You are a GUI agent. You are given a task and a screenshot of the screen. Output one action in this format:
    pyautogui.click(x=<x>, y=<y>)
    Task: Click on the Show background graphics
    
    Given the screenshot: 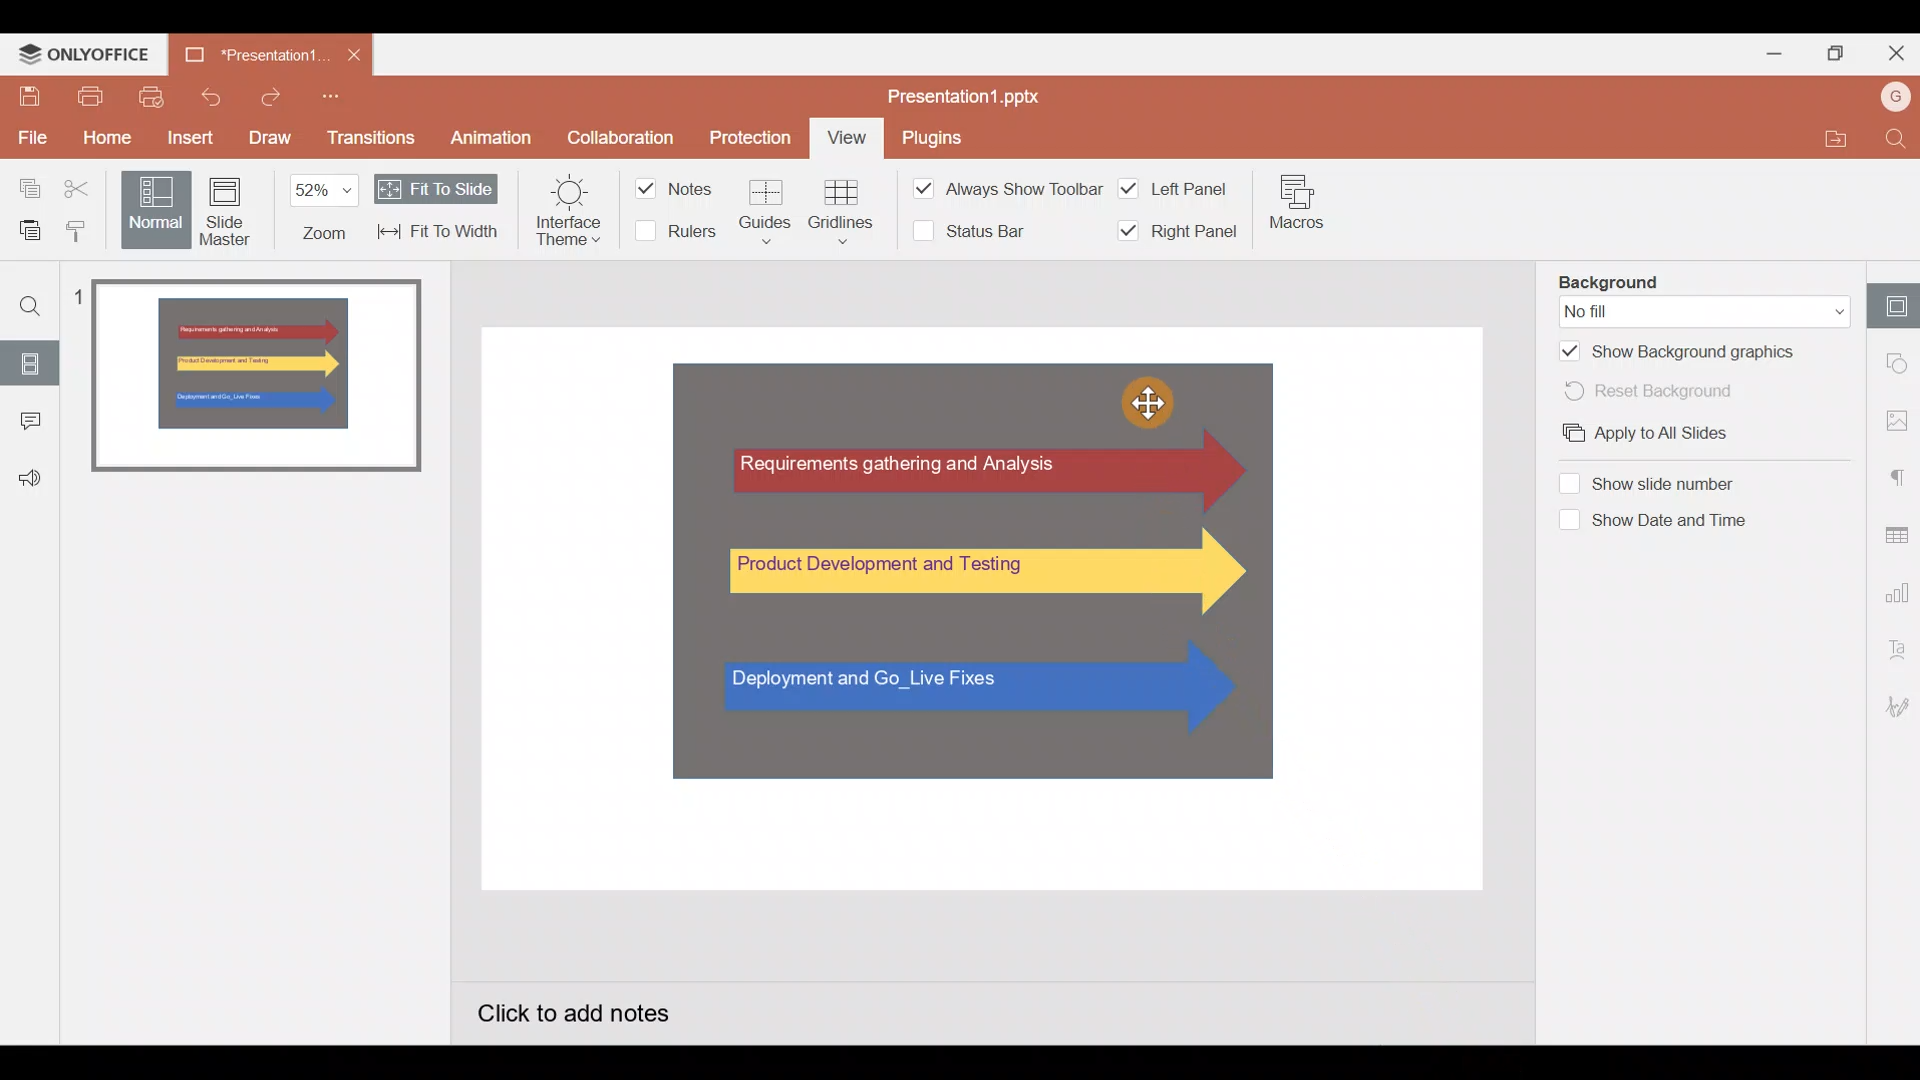 What is the action you would take?
    pyautogui.click(x=1680, y=349)
    